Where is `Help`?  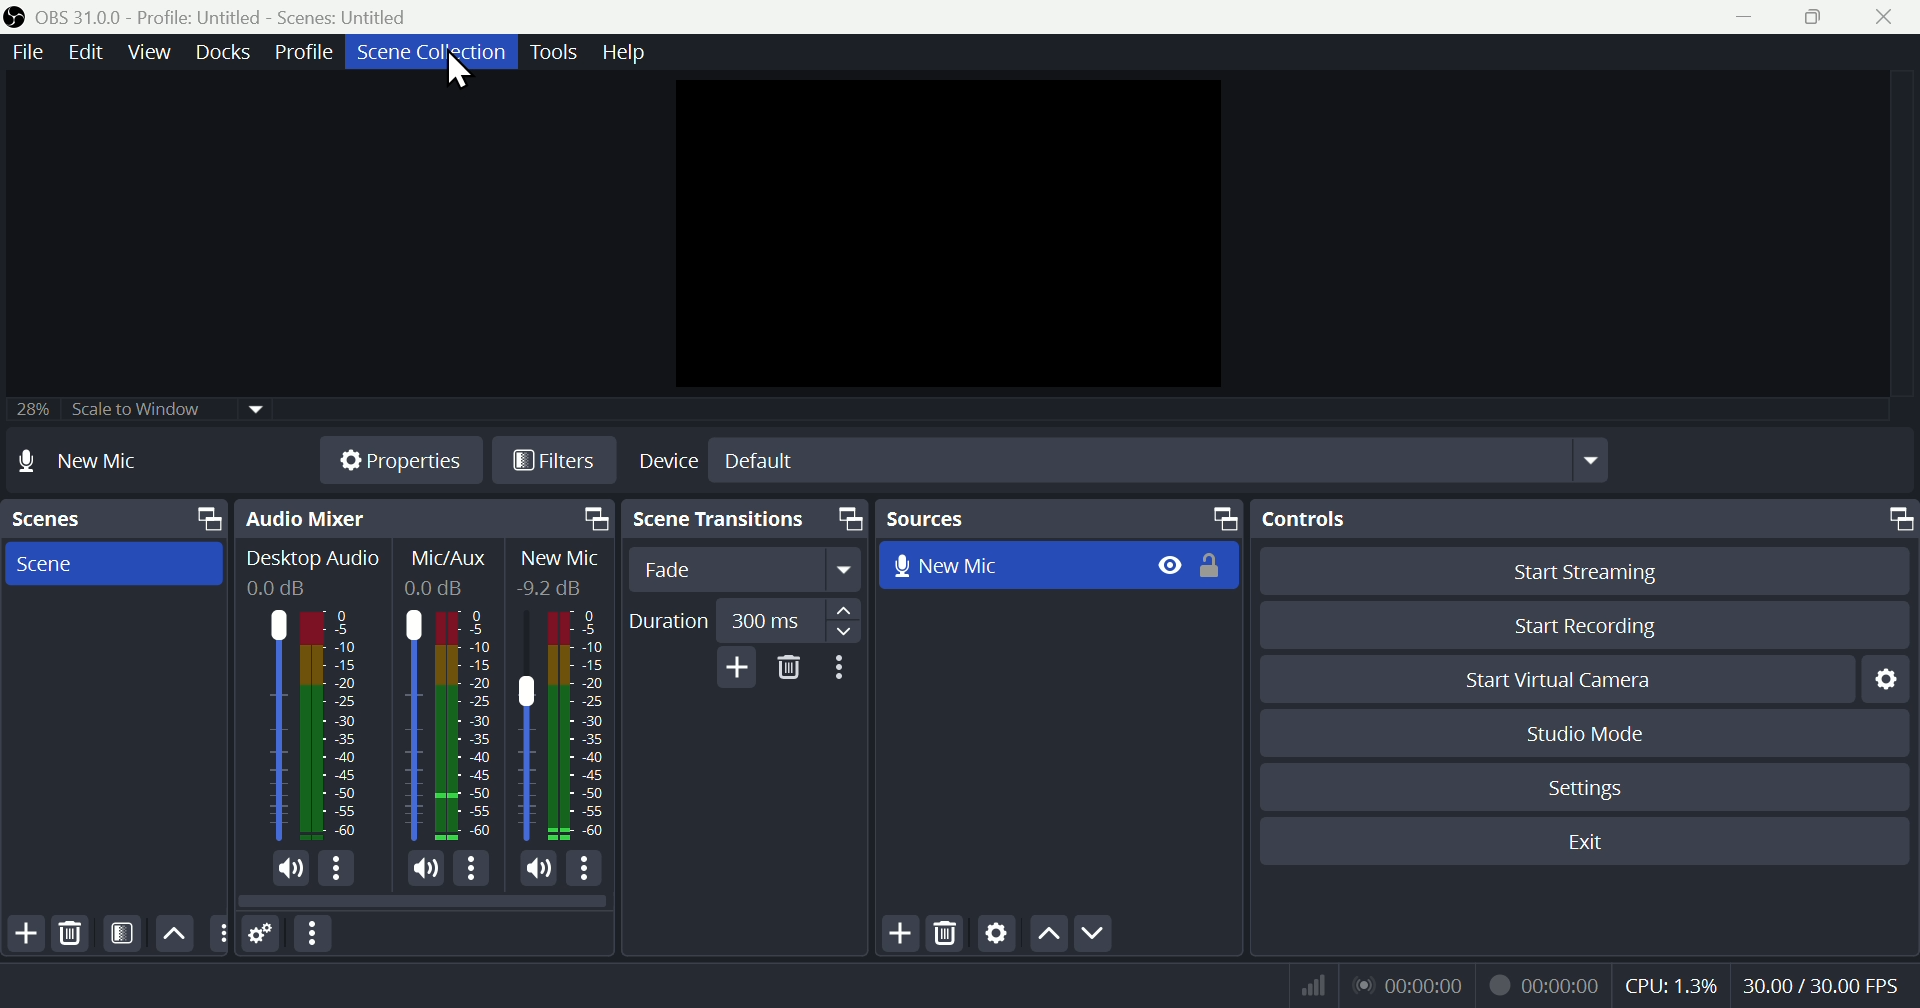
Help is located at coordinates (627, 54).